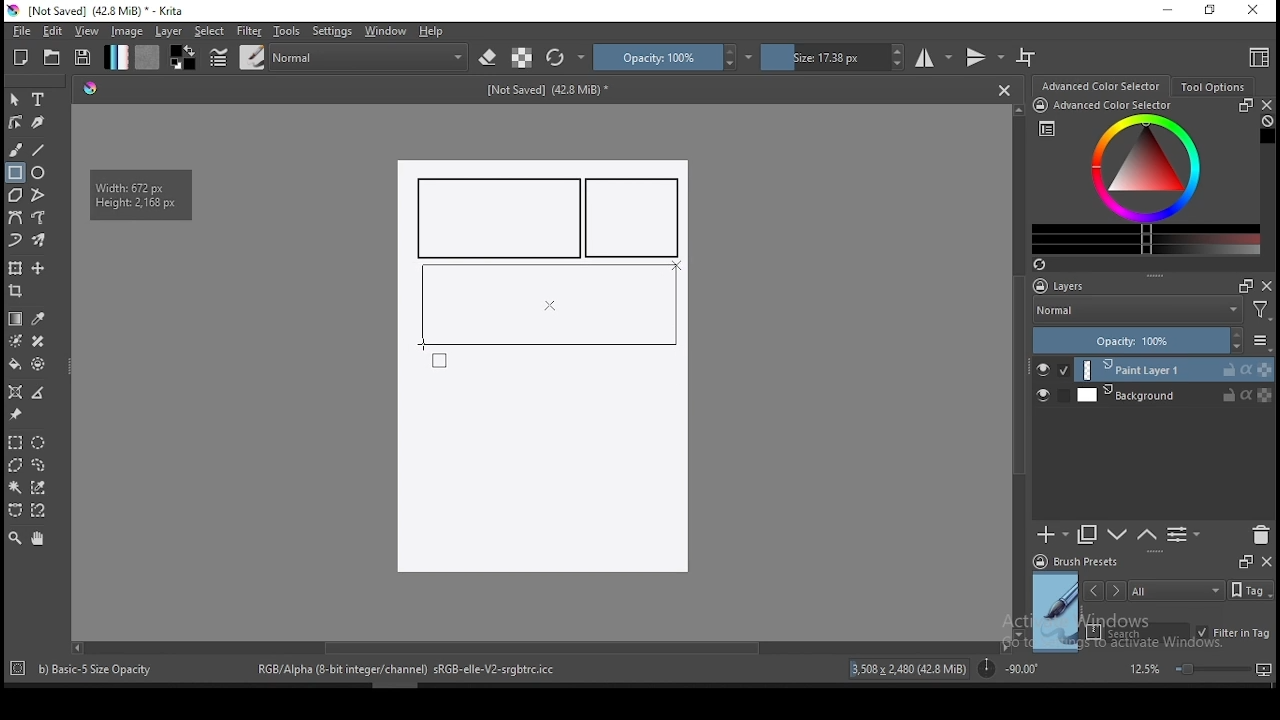  What do you see at coordinates (147, 57) in the screenshot?
I see `pattern` at bounding box center [147, 57].